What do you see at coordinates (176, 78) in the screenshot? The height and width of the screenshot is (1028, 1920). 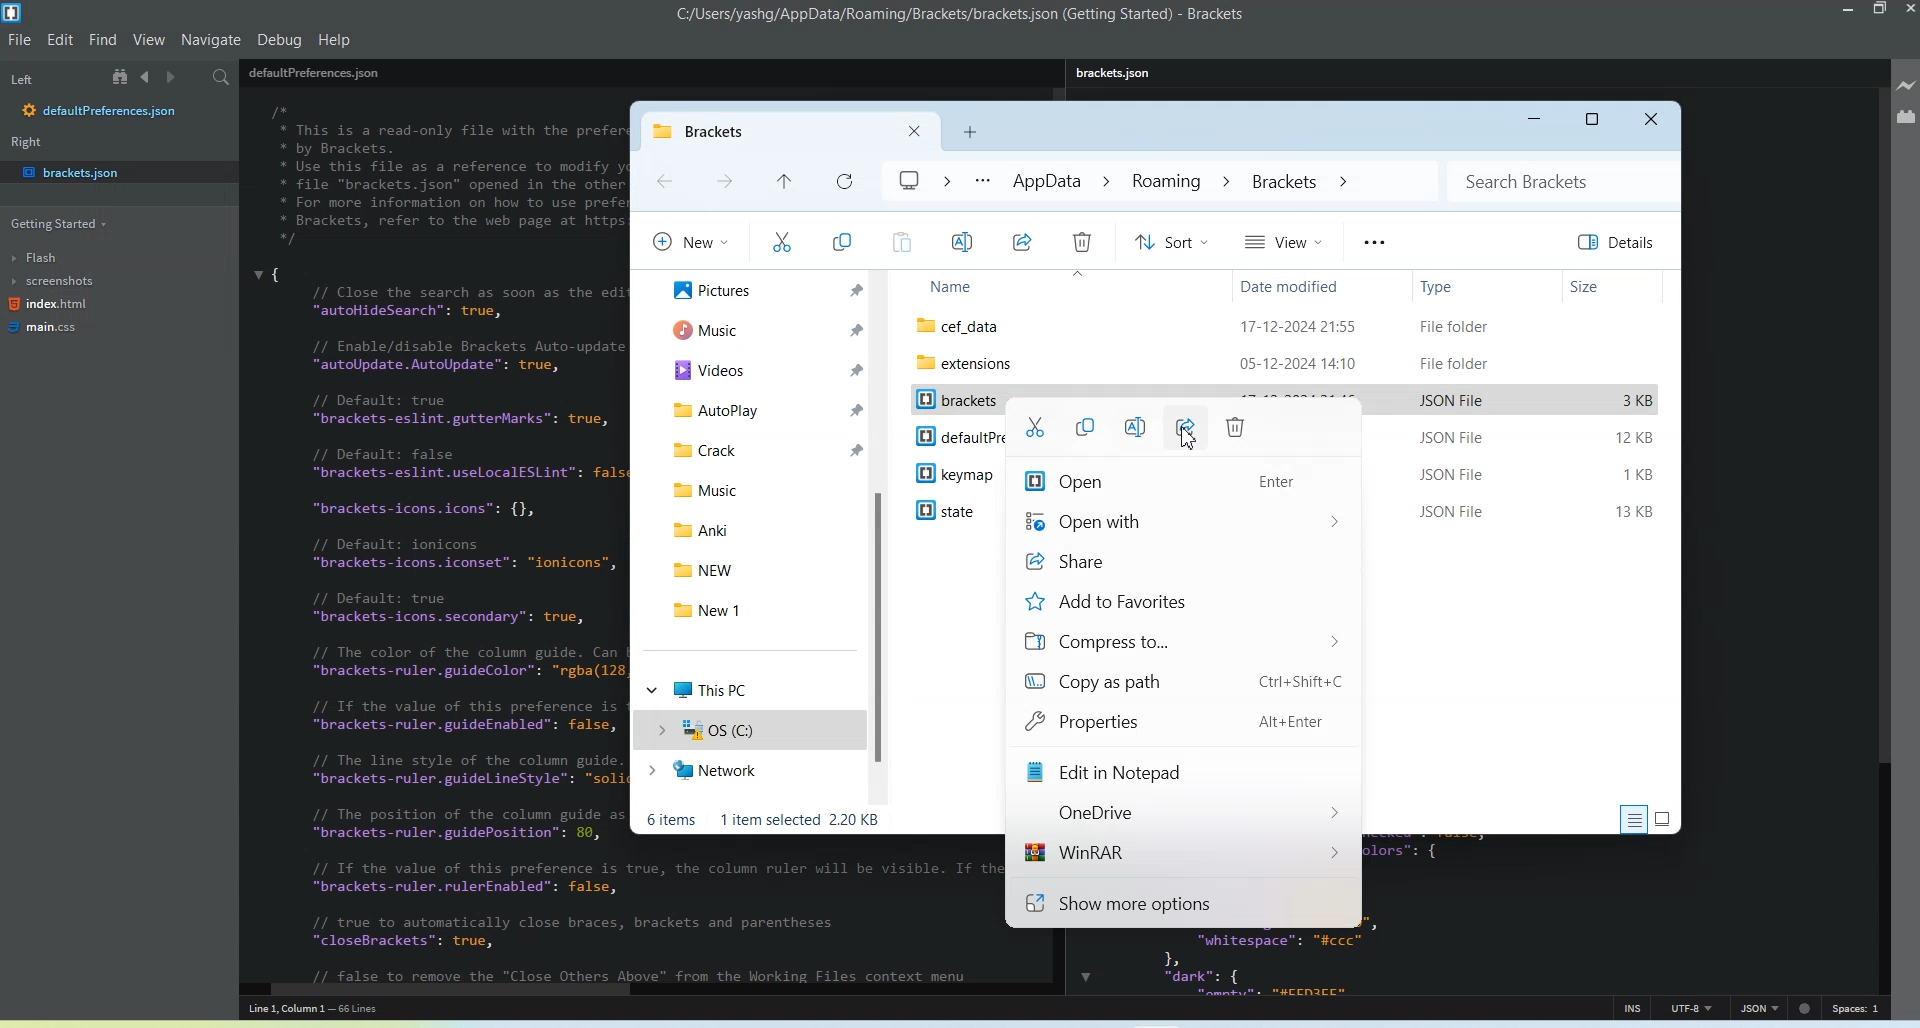 I see `Navigate Forwards` at bounding box center [176, 78].